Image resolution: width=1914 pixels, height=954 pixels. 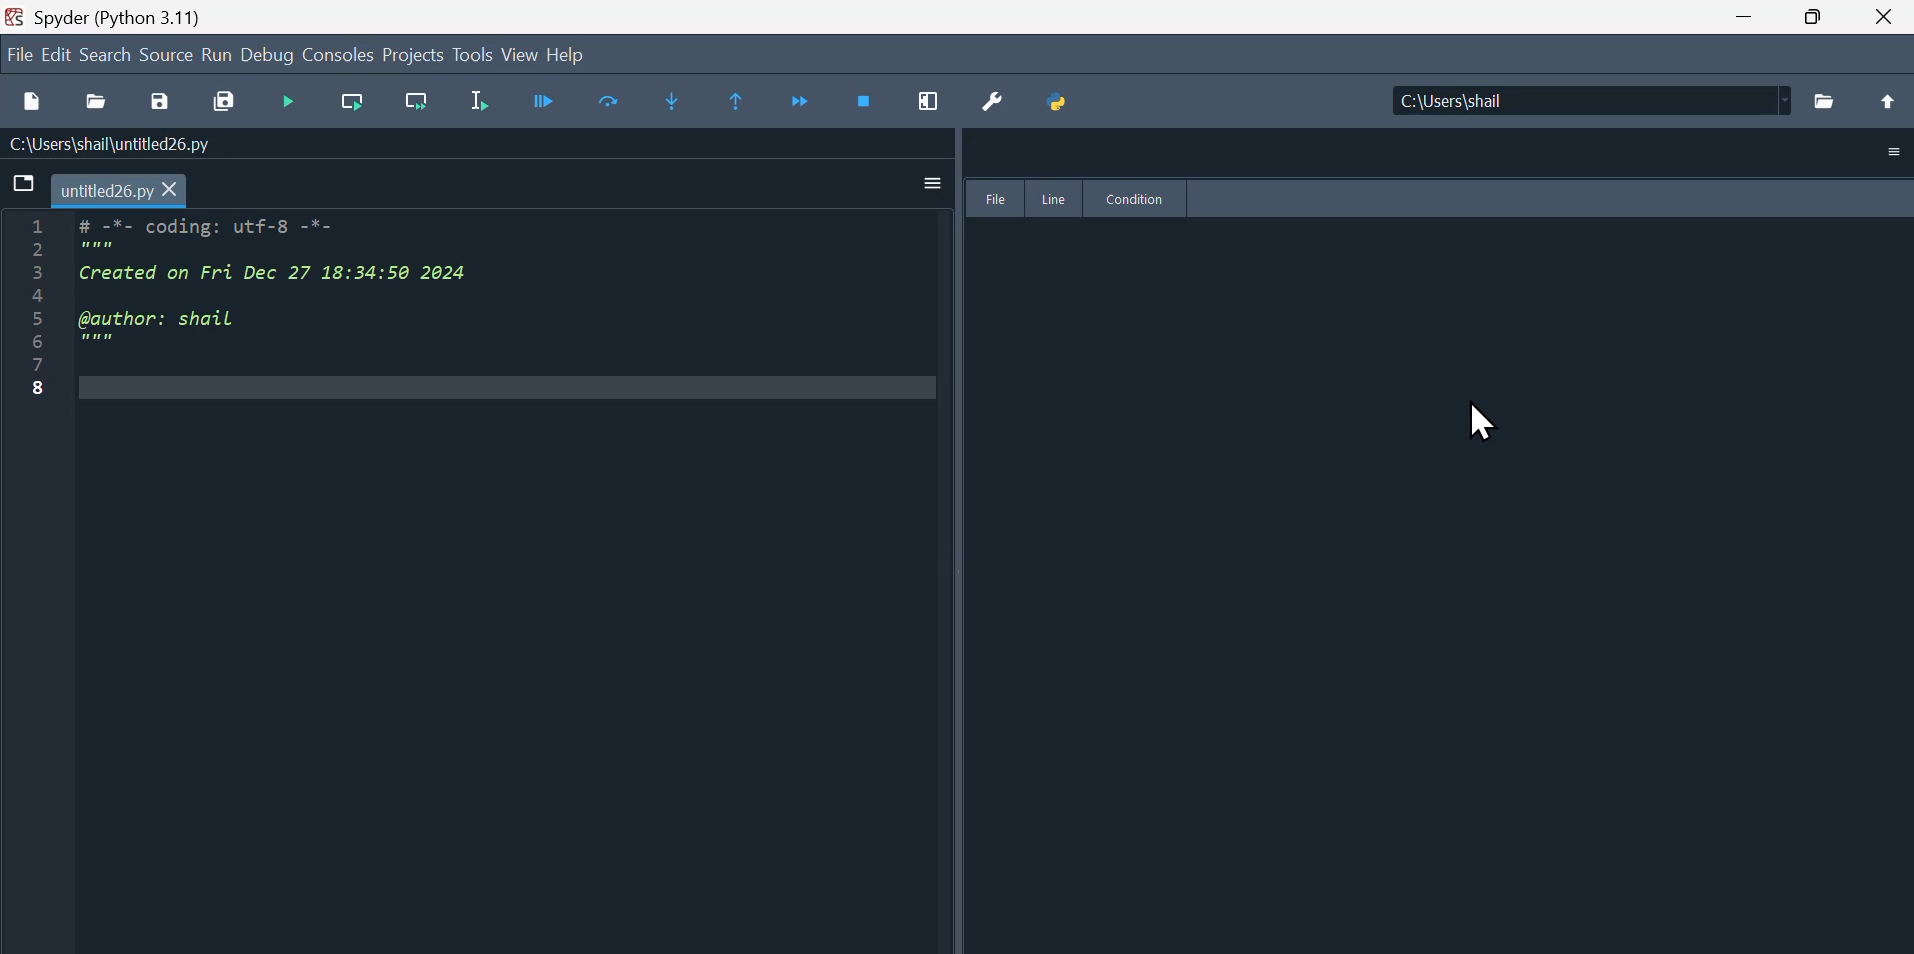 What do you see at coordinates (1136, 198) in the screenshot?
I see `Condition` at bounding box center [1136, 198].